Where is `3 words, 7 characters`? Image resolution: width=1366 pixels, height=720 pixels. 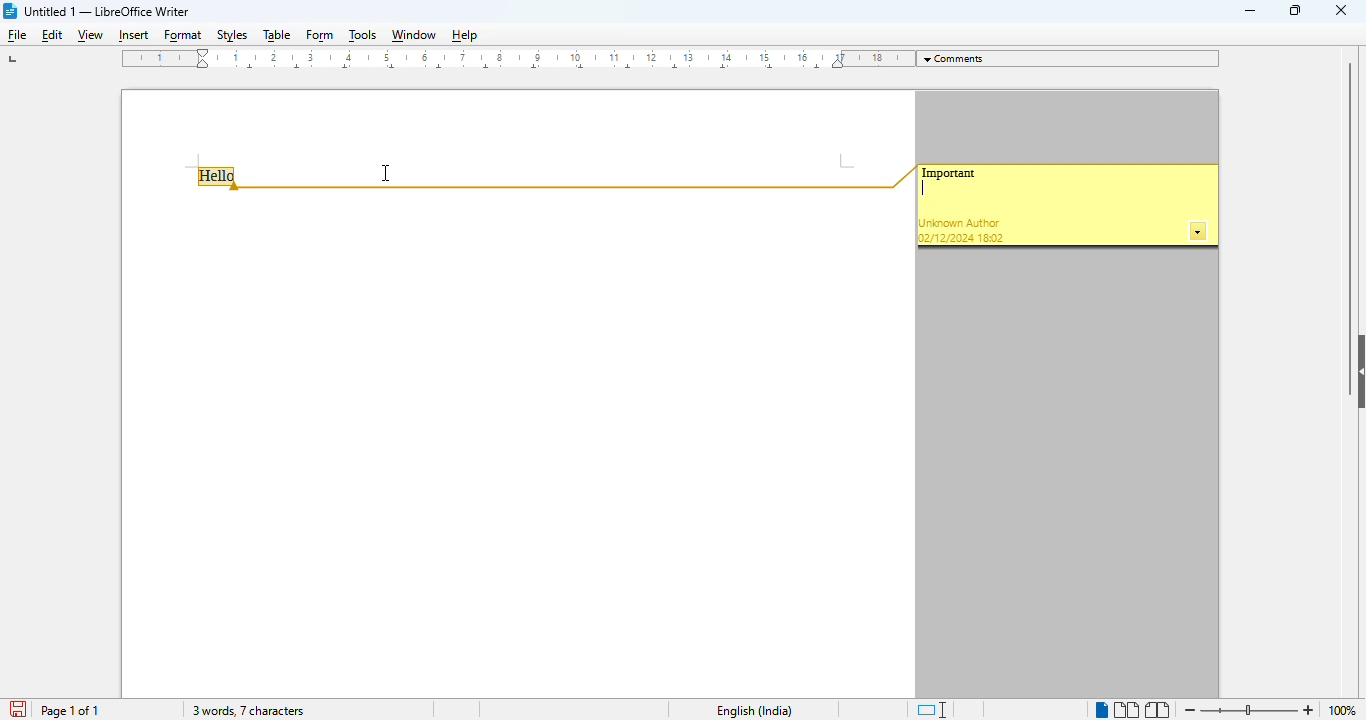 3 words, 7 characters is located at coordinates (247, 710).